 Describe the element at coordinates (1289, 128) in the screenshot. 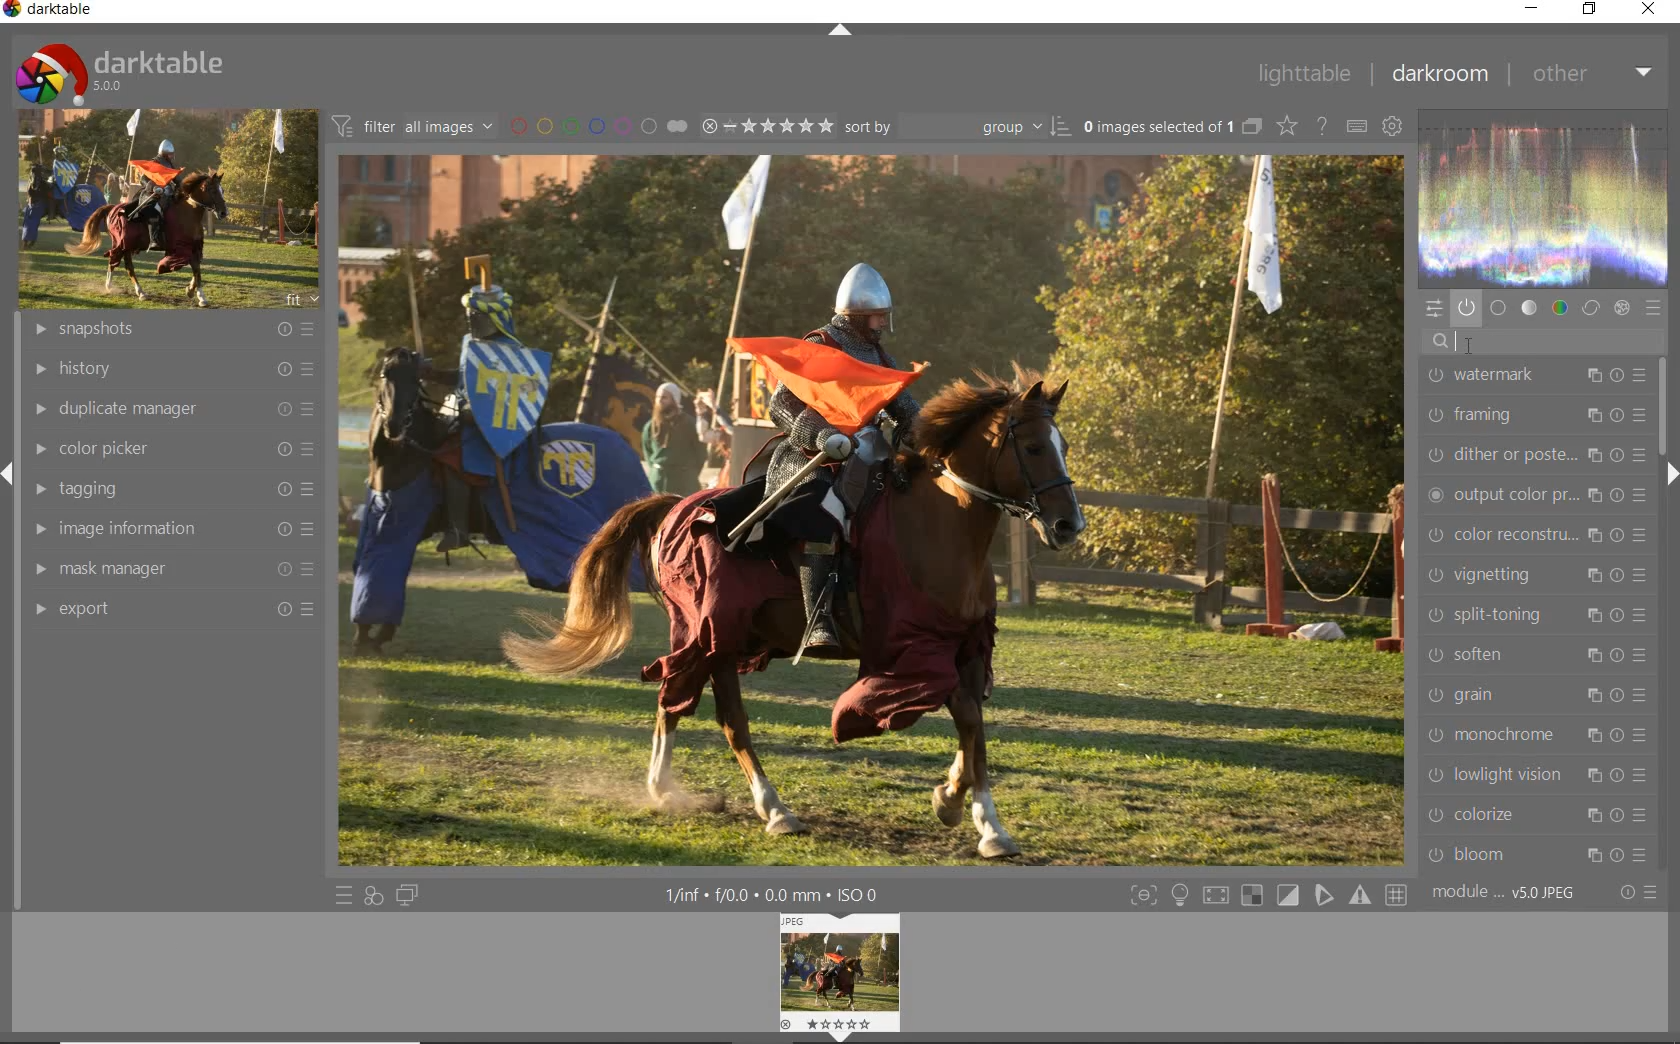

I see `change type of overlays` at that location.